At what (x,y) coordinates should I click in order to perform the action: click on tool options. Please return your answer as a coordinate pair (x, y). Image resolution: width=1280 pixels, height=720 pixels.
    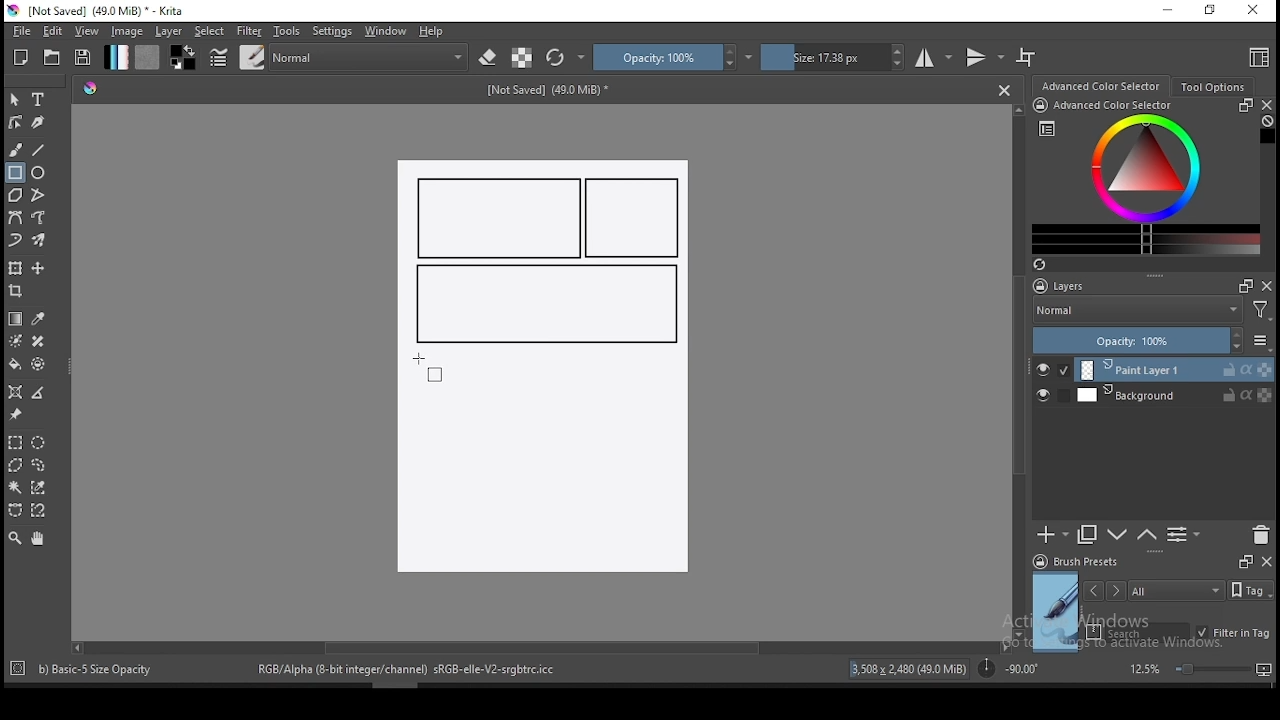
    Looking at the image, I should click on (1214, 87).